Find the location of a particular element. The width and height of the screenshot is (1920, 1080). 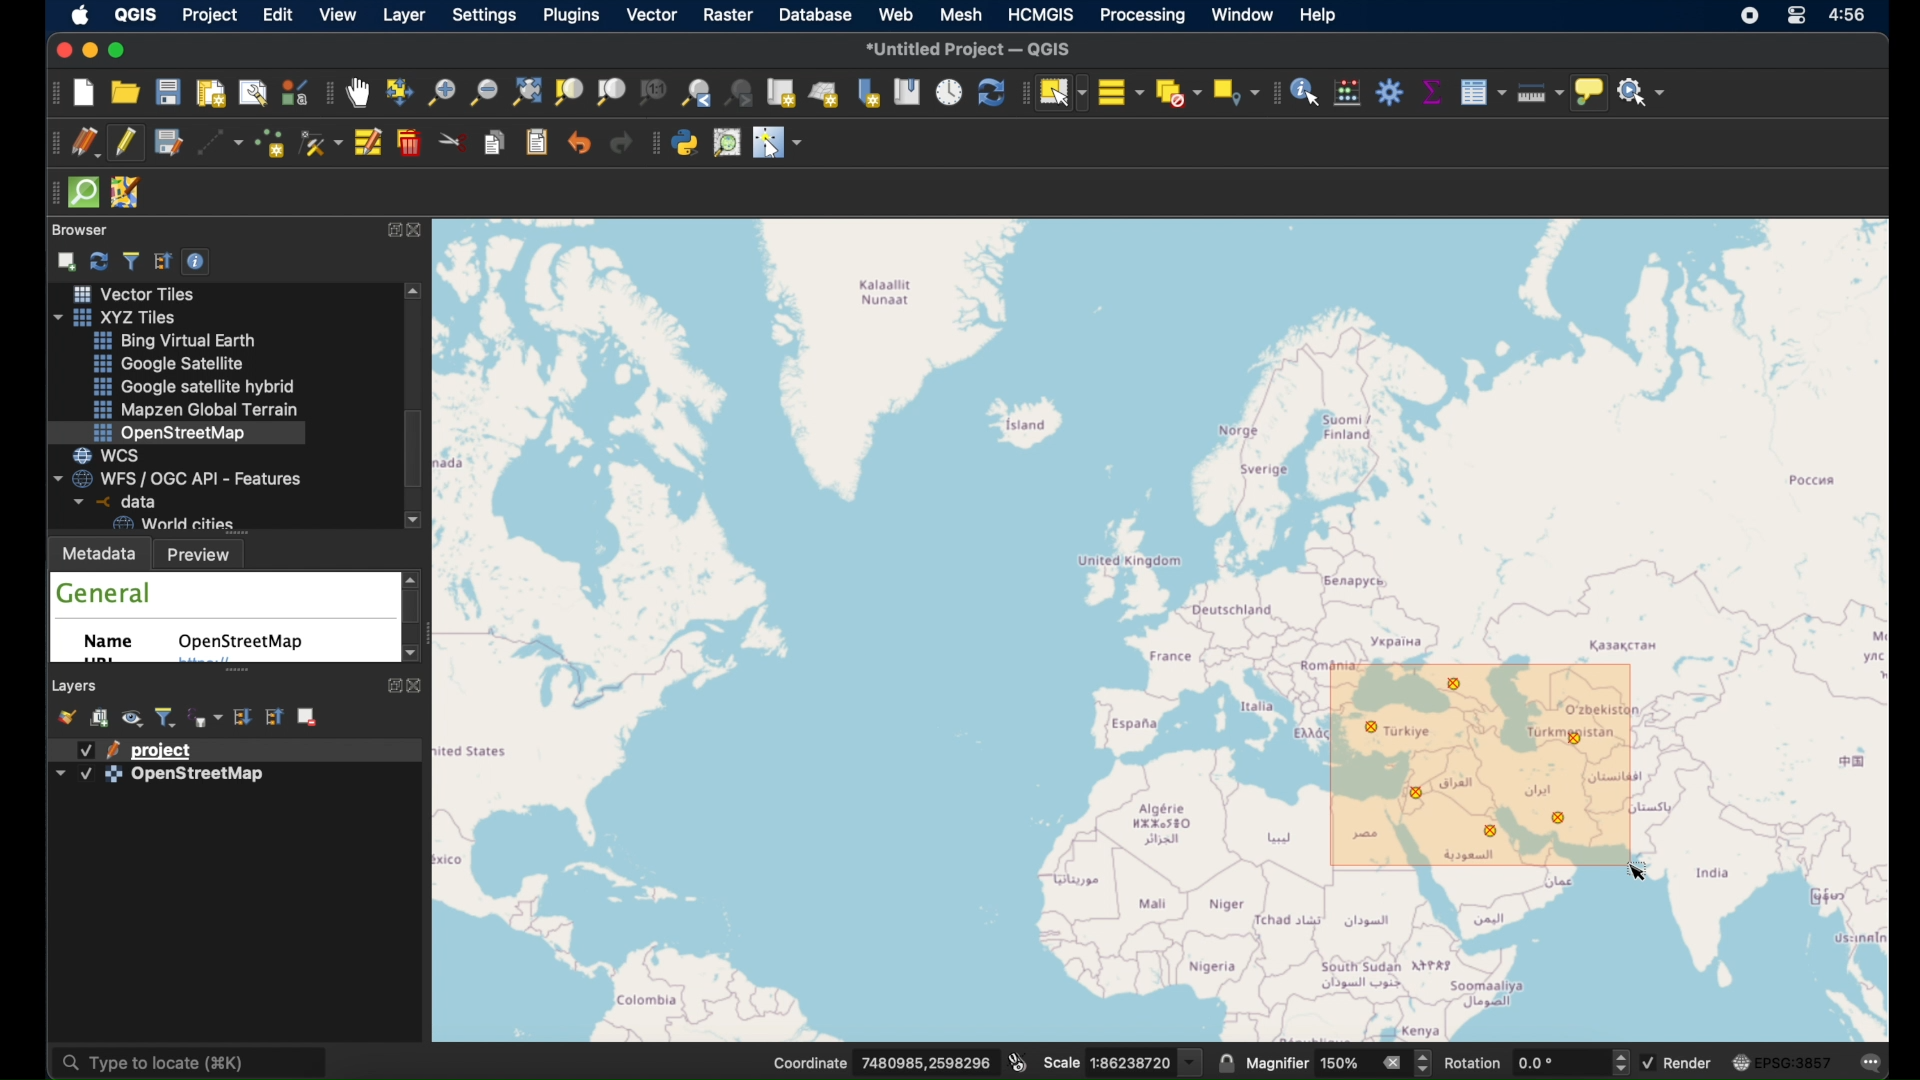

add selected layers is located at coordinates (64, 260).